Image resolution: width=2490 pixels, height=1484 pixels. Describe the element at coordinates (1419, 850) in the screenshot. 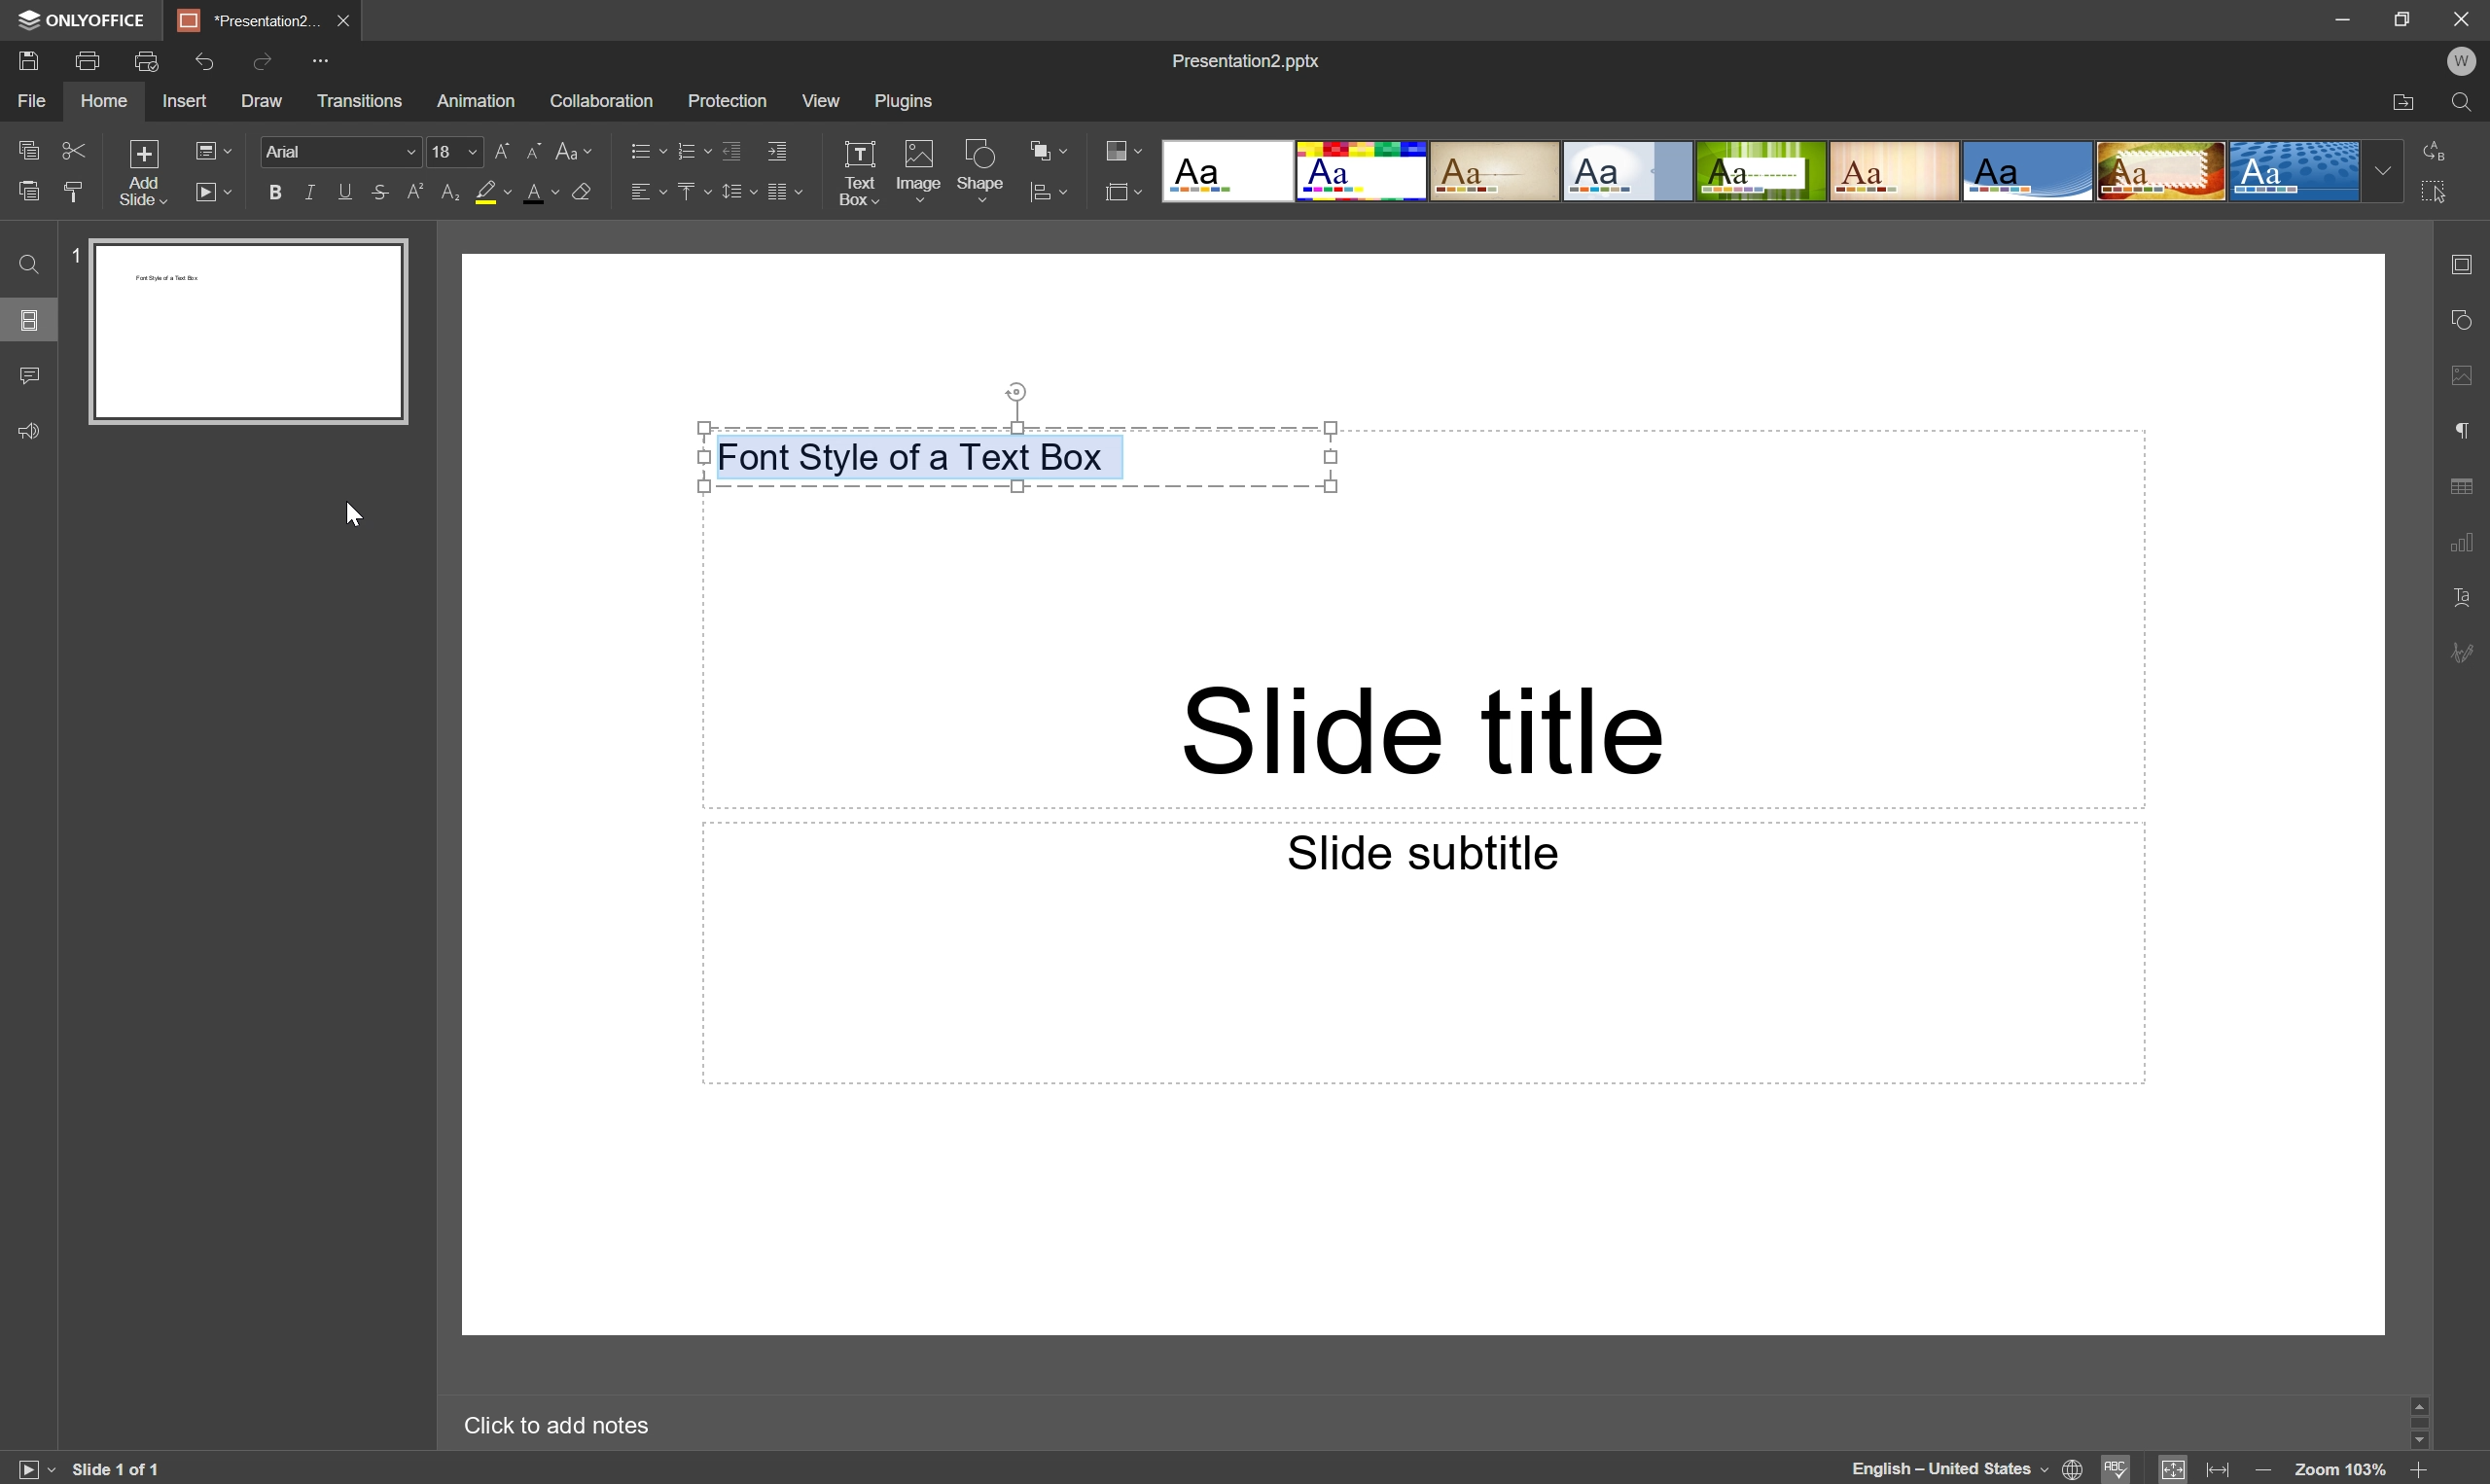

I see `Slide subtitle` at that location.